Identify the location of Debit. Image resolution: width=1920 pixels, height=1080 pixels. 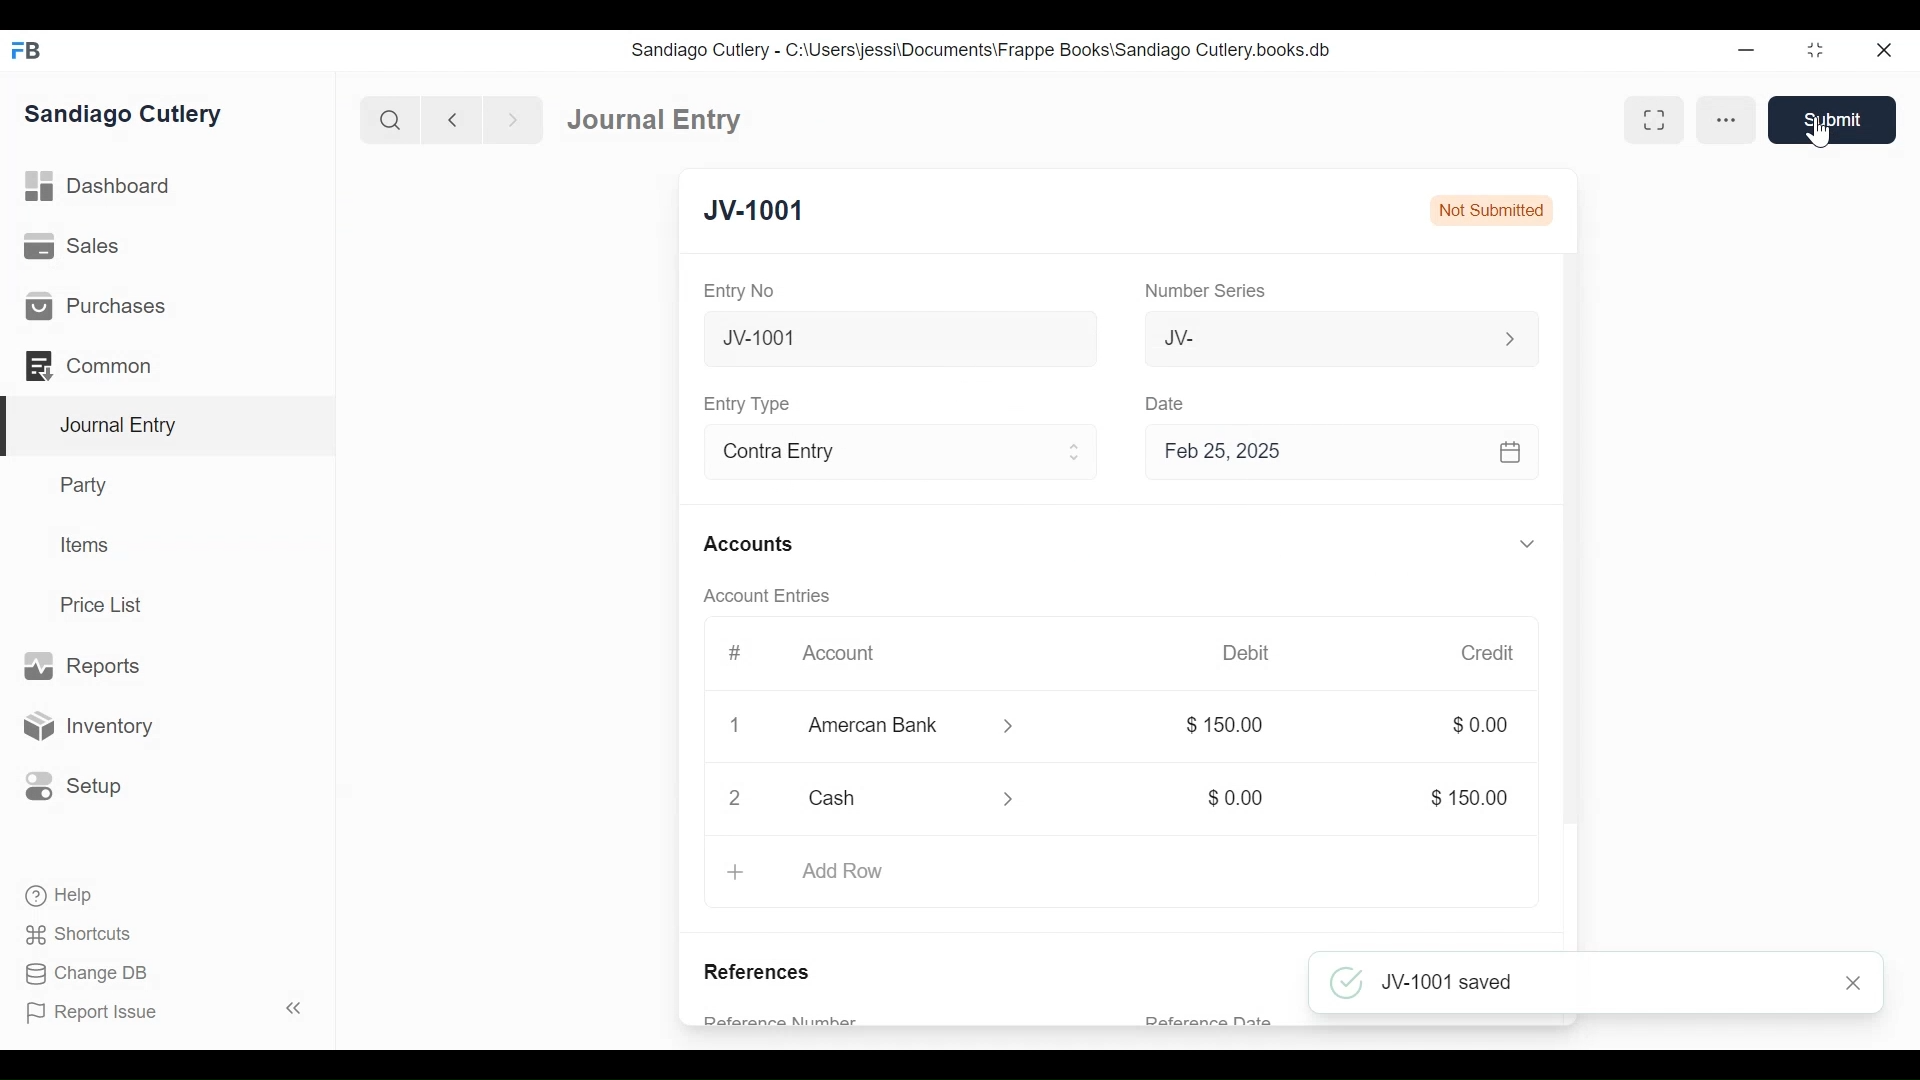
(1246, 653).